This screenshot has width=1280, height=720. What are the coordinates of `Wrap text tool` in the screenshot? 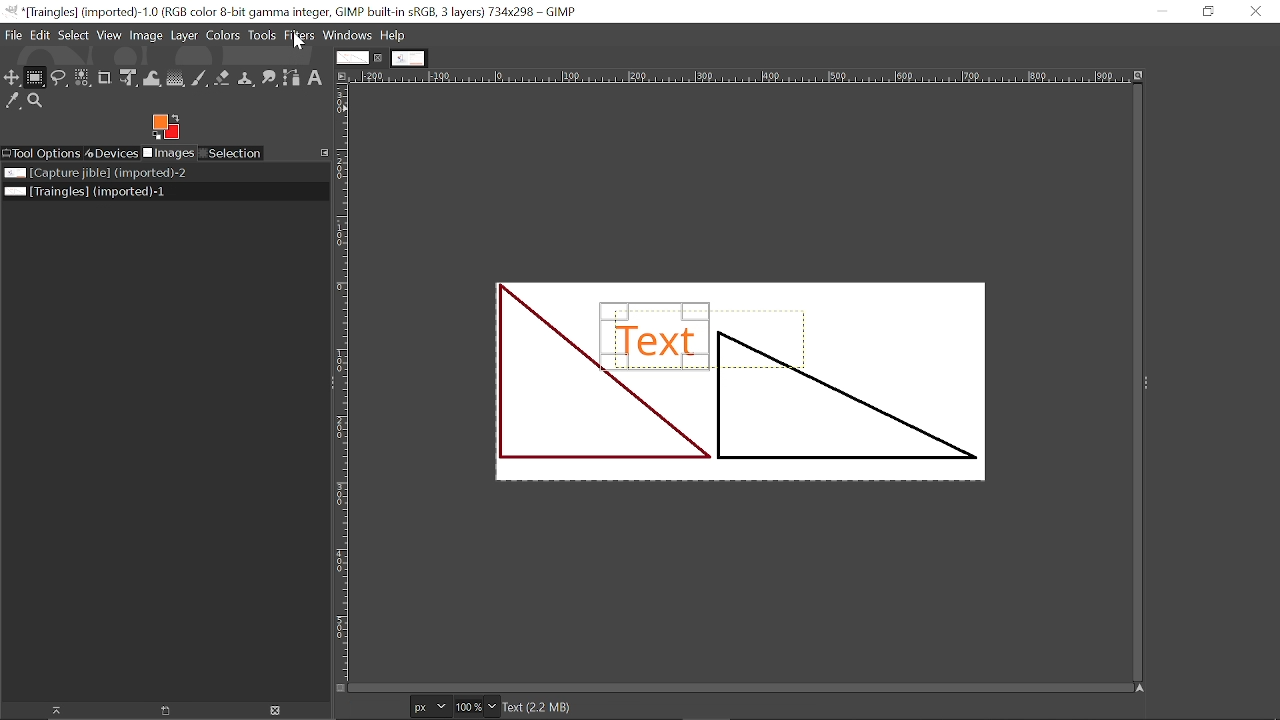 It's located at (152, 78).